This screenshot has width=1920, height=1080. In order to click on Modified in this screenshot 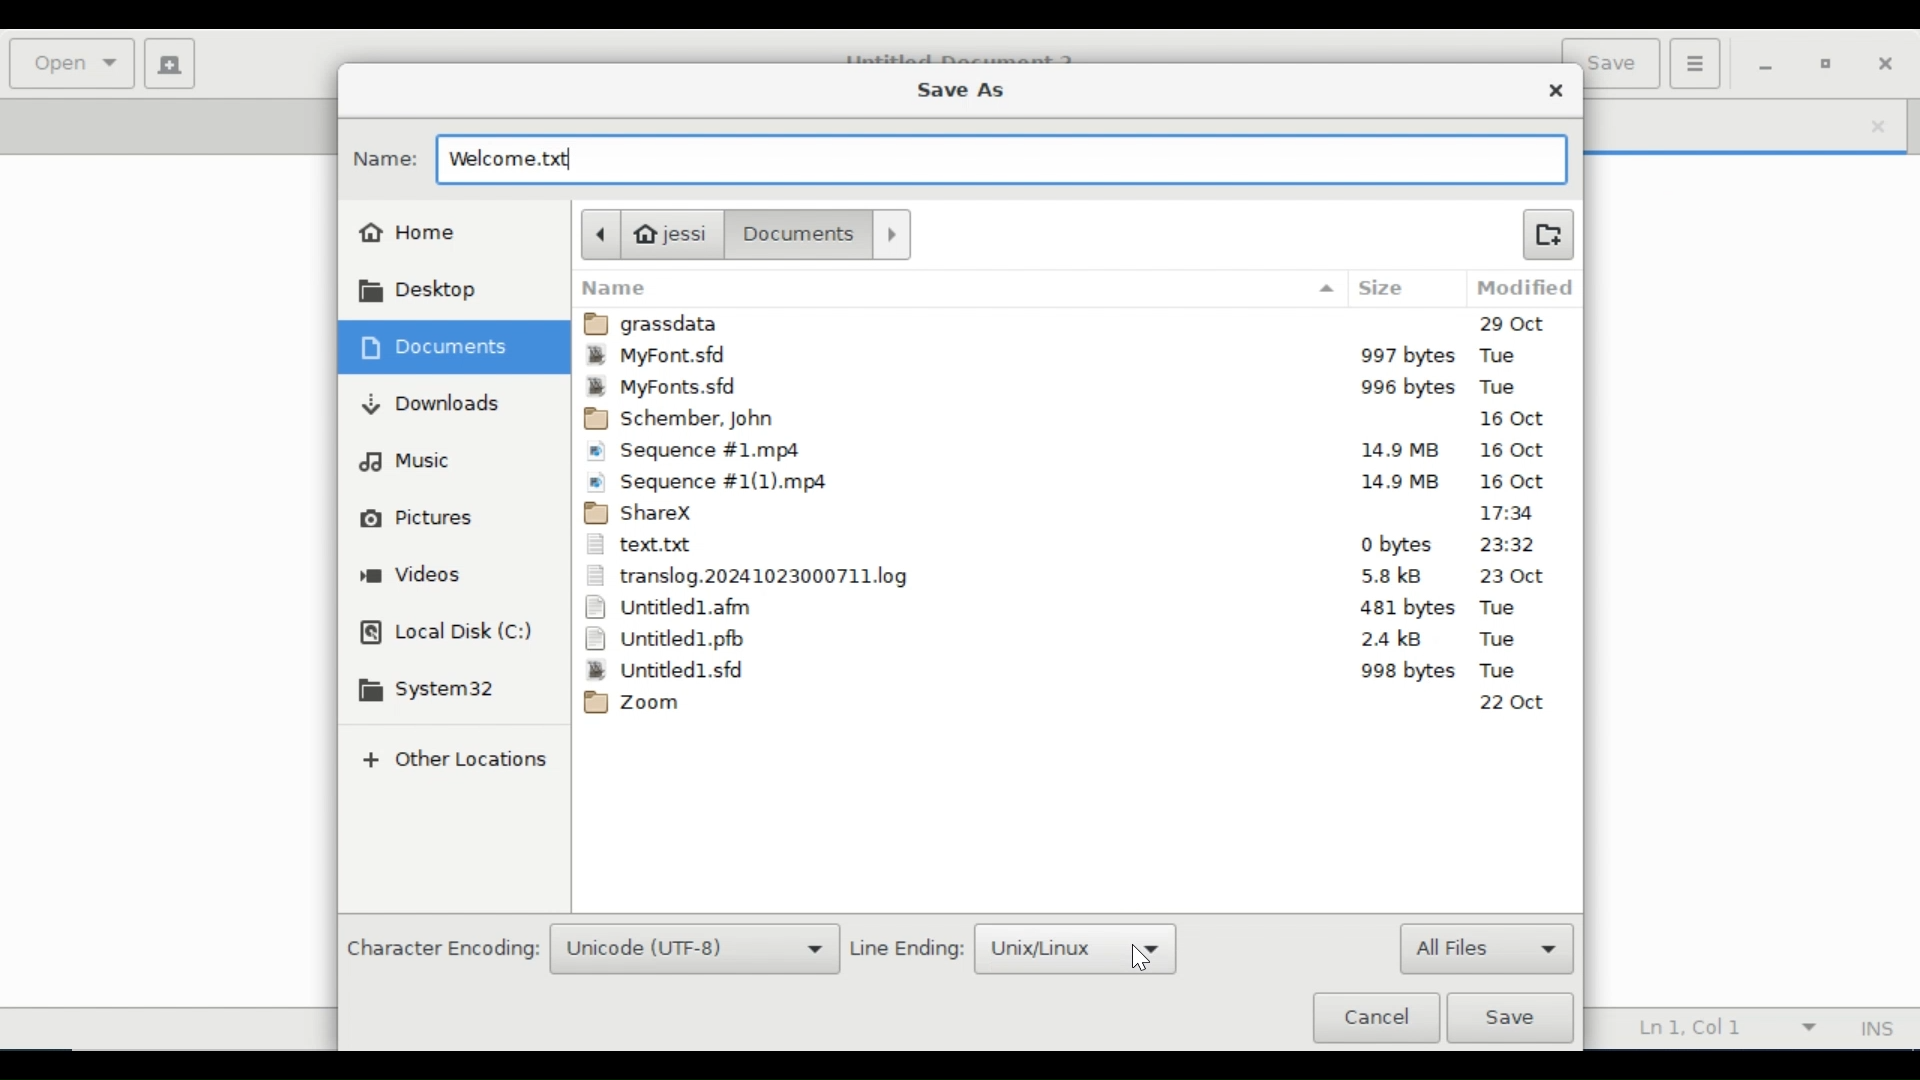, I will do `click(1520, 287)`.